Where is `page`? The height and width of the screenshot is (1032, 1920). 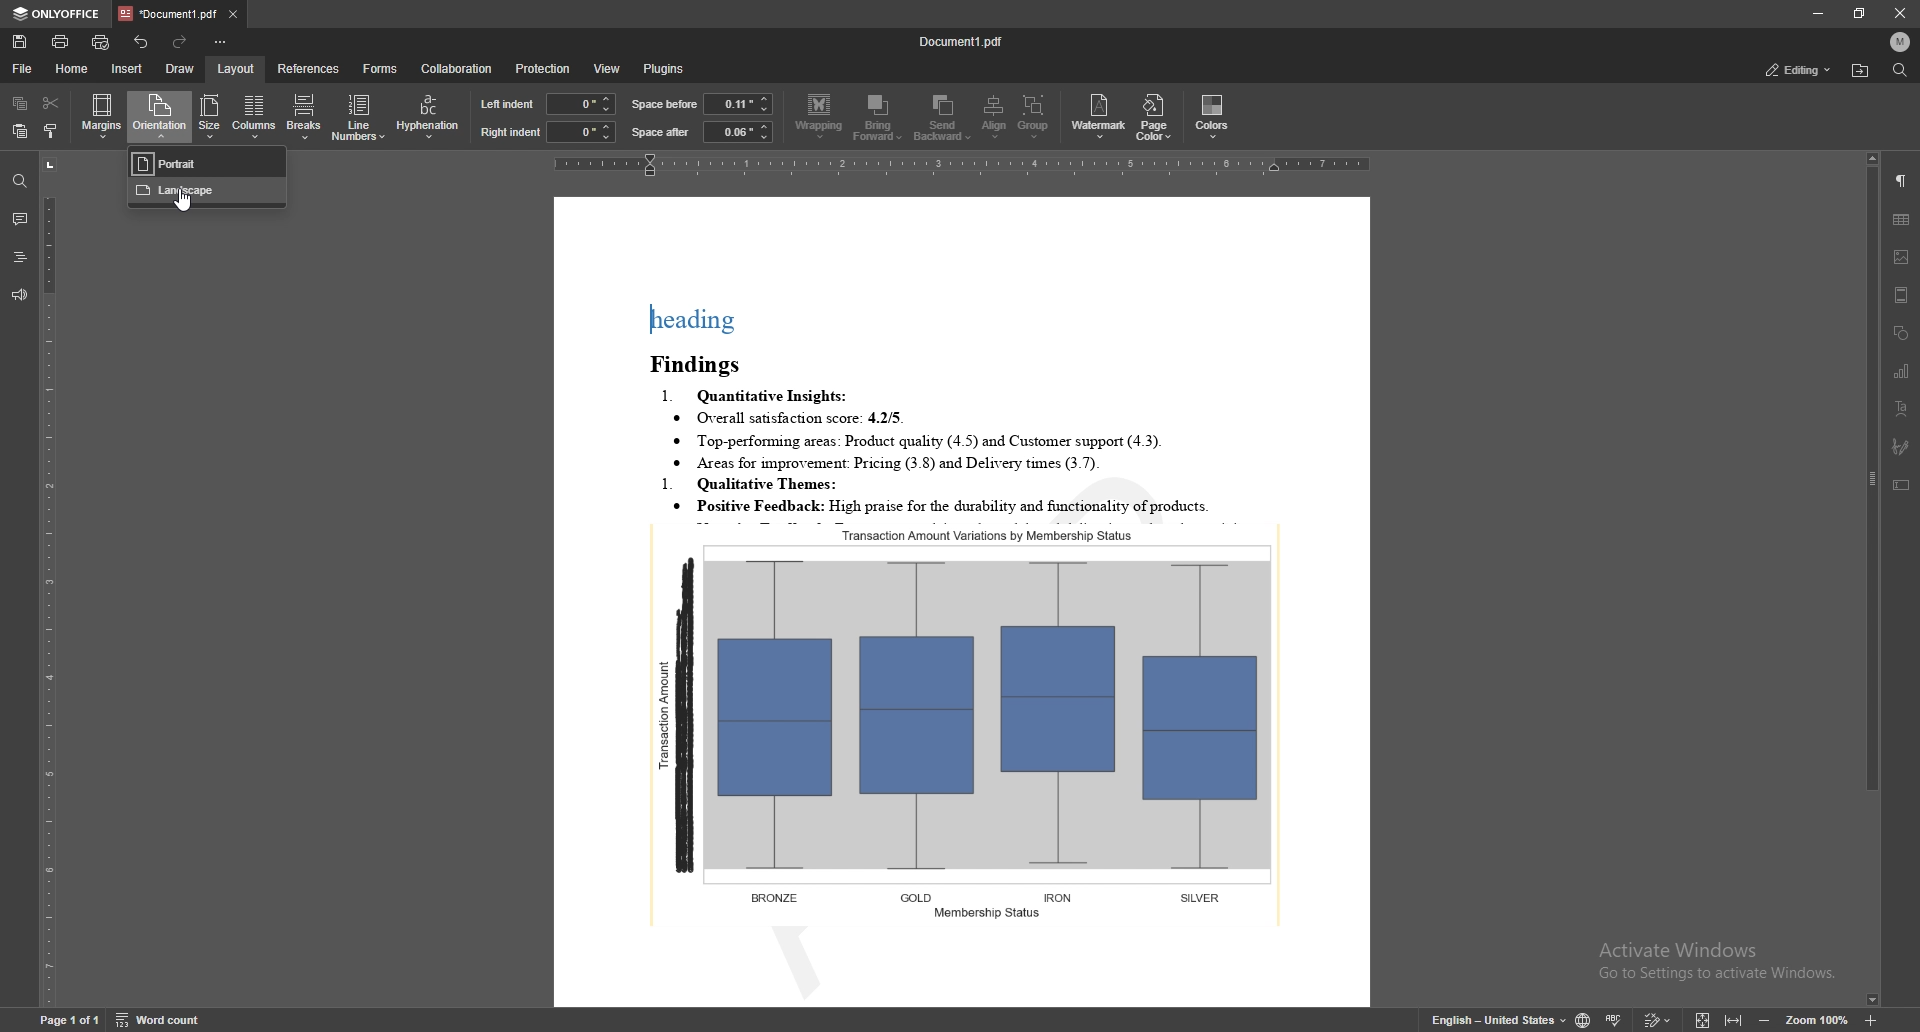
page is located at coordinates (67, 1019).